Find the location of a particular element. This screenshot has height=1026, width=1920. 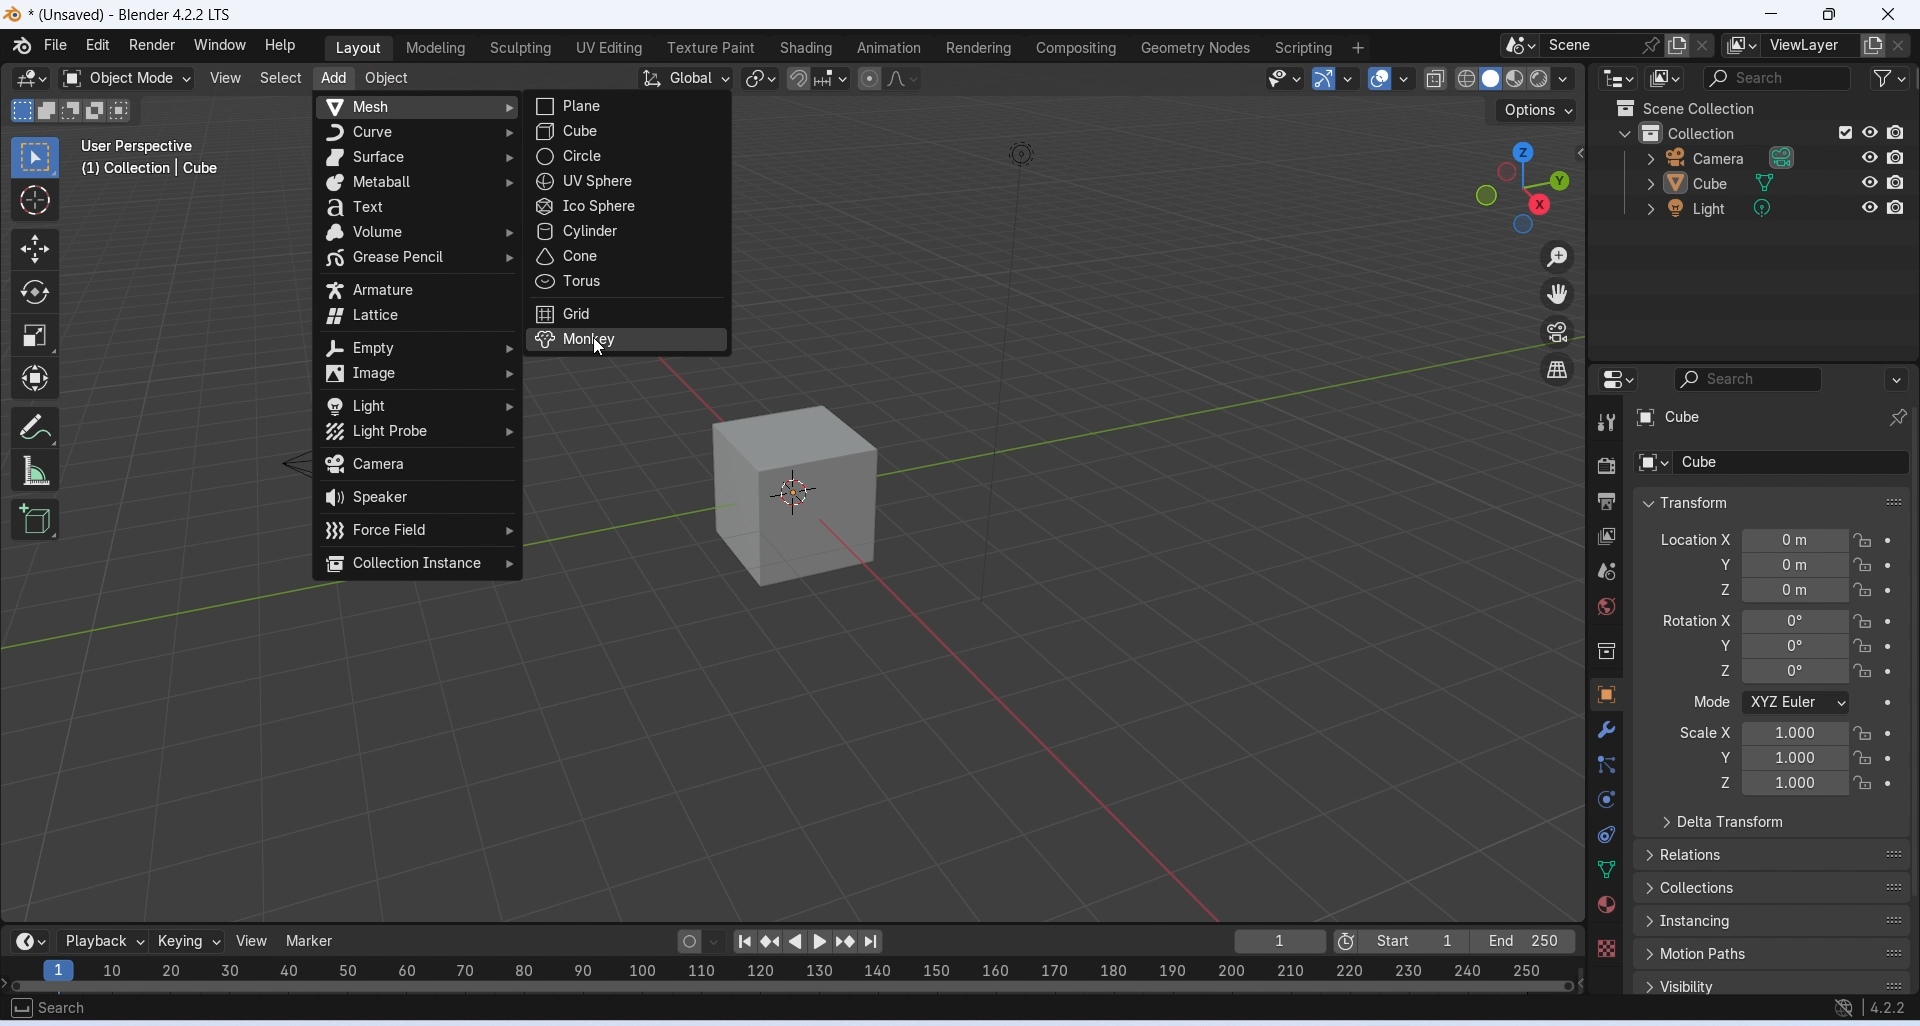

lock location is located at coordinates (1863, 757).